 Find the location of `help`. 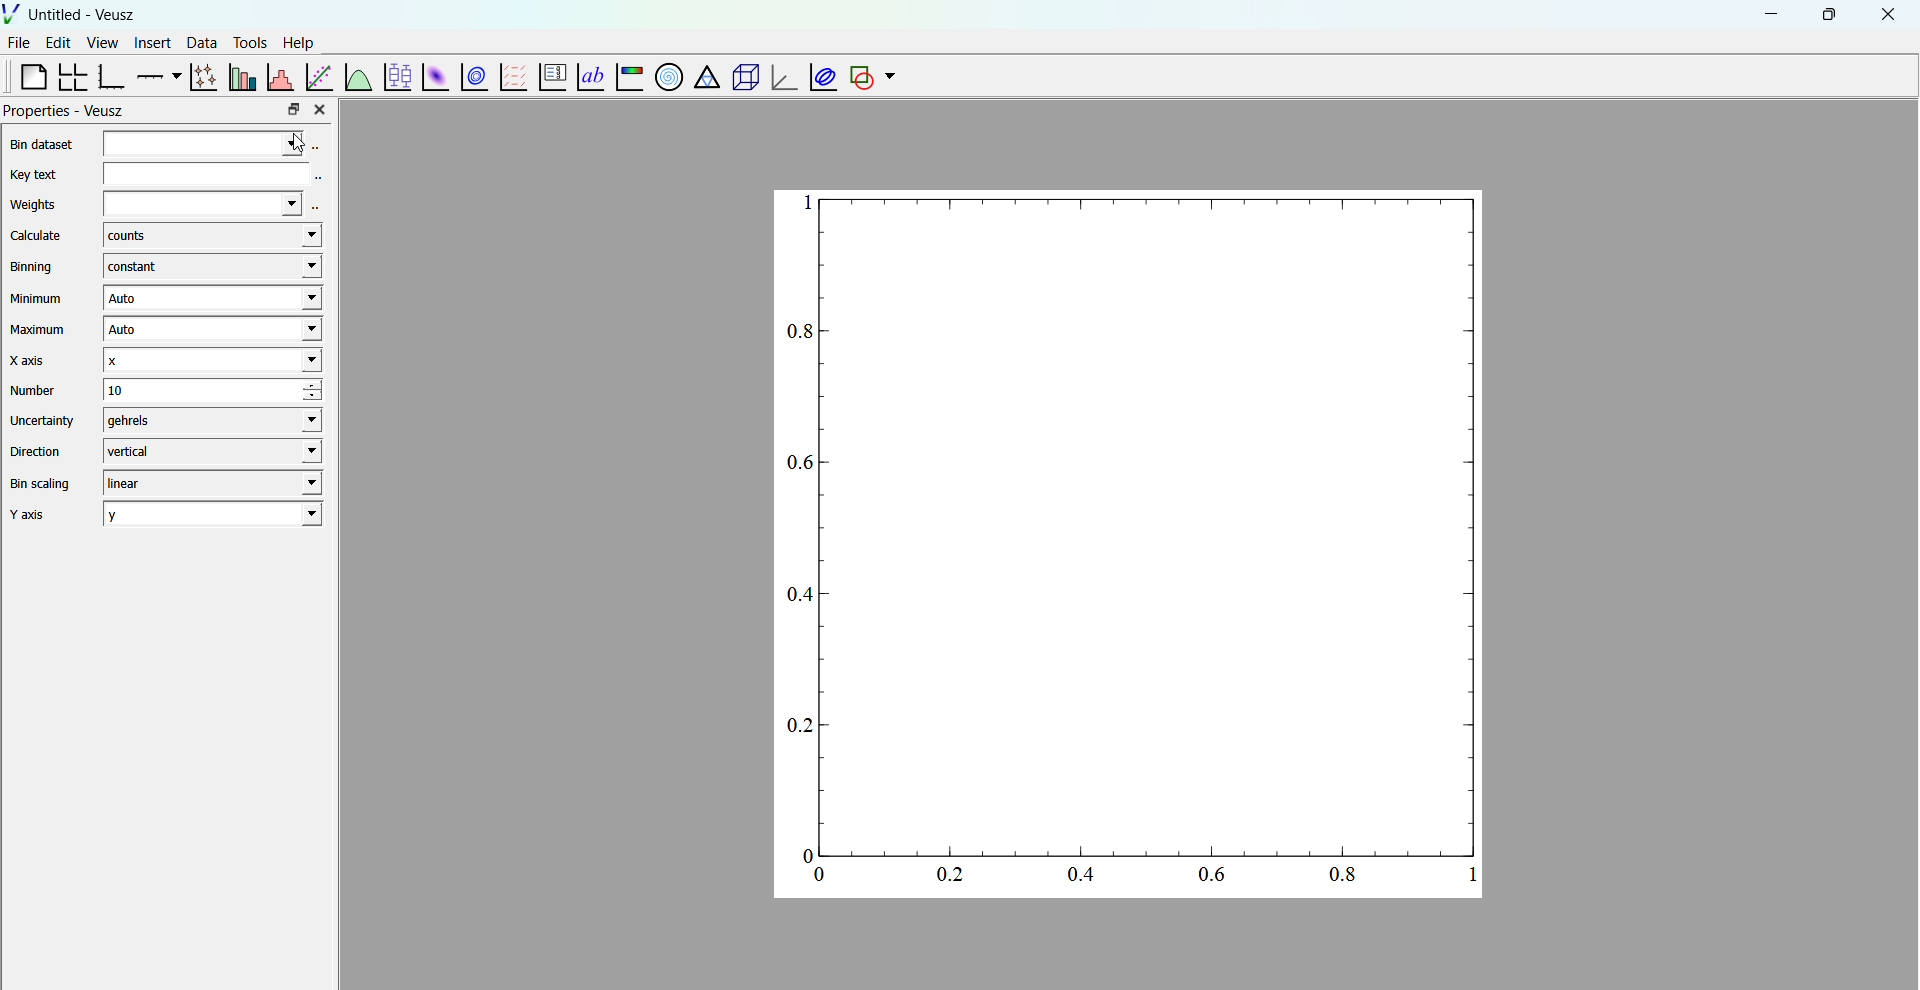

help is located at coordinates (299, 41).